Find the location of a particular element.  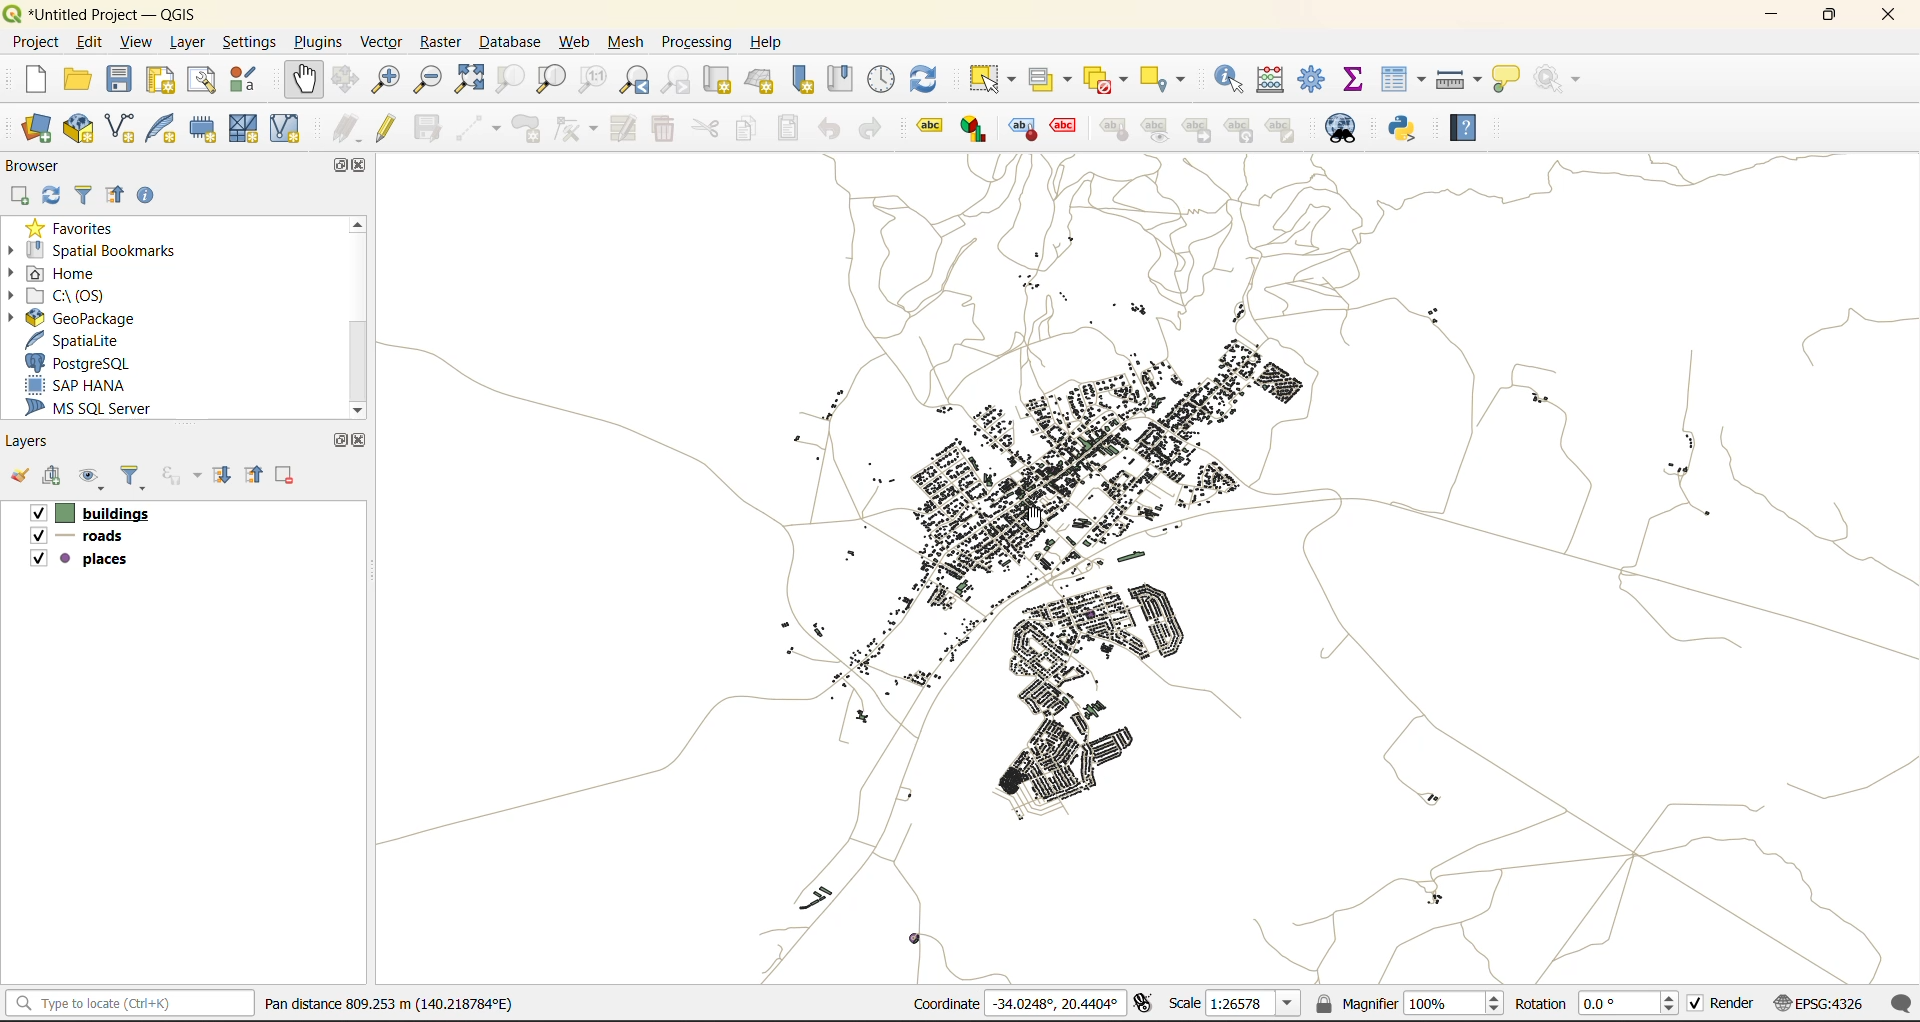

select location is located at coordinates (1174, 80).